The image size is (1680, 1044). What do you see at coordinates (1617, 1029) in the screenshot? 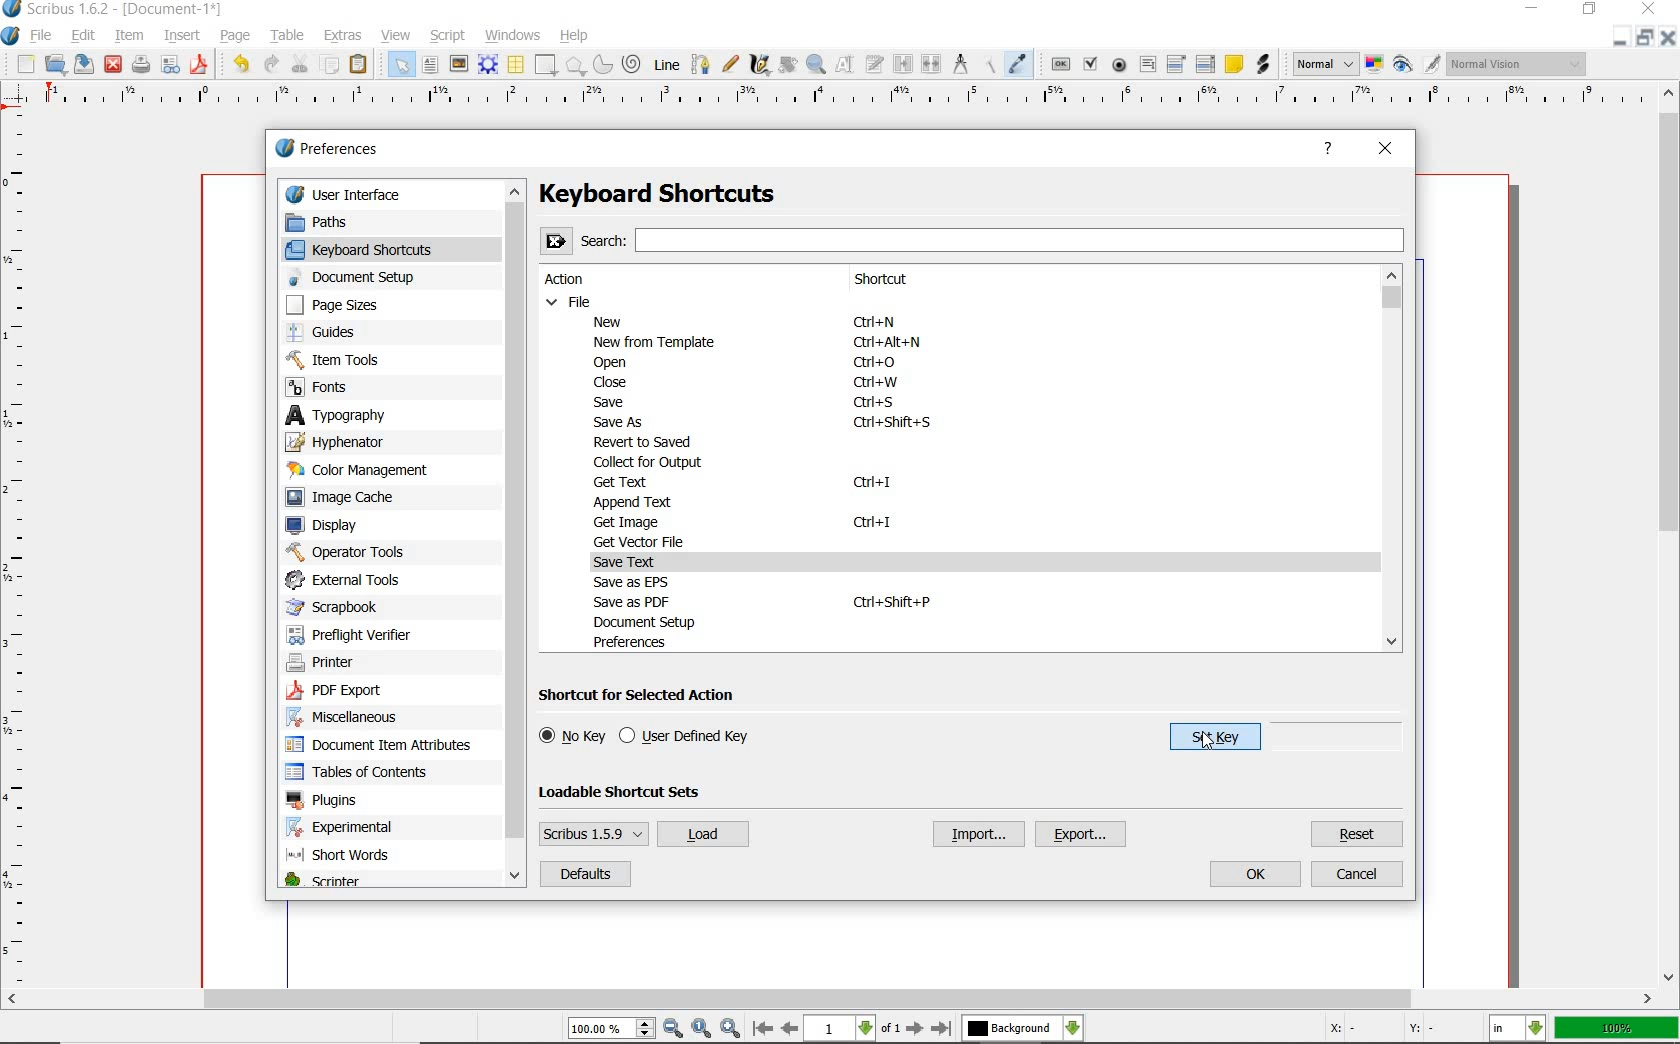
I see `zoom factor` at bounding box center [1617, 1029].